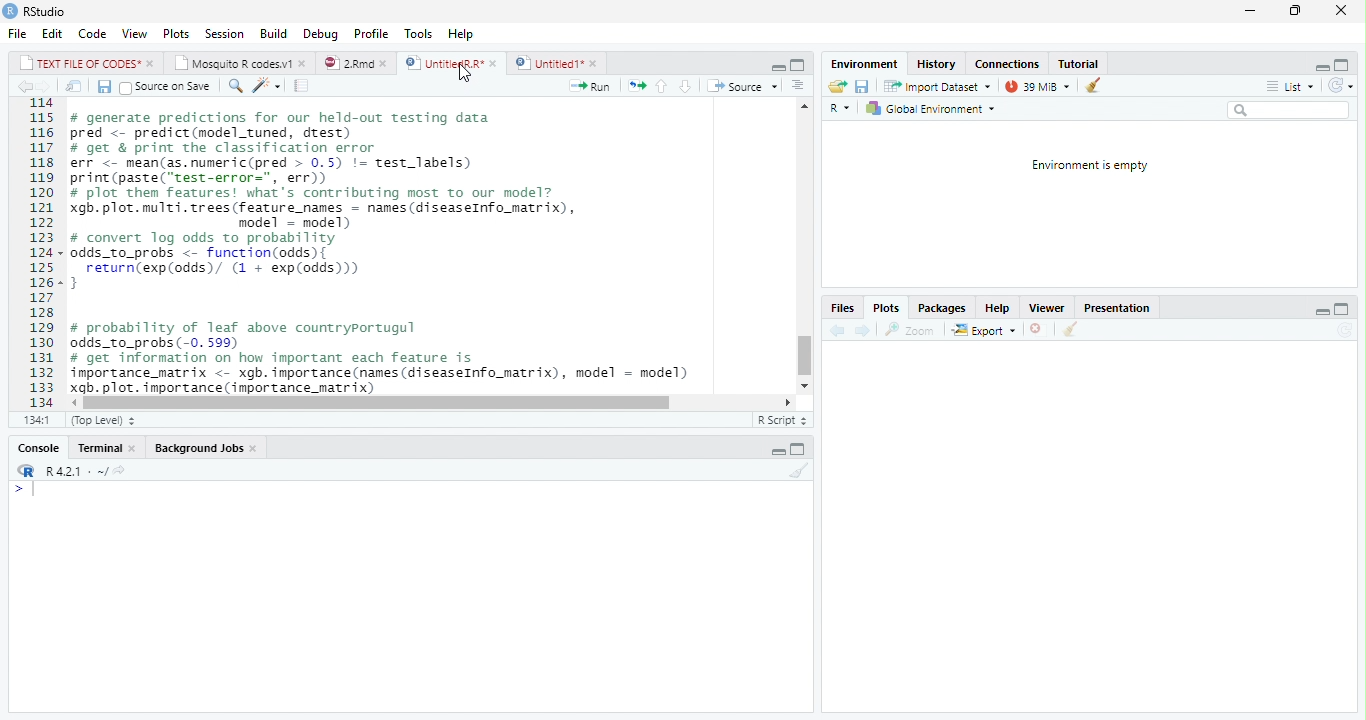 Image resolution: width=1366 pixels, height=720 pixels. What do you see at coordinates (859, 63) in the screenshot?
I see `Environment` at bounding box center [859, 63].